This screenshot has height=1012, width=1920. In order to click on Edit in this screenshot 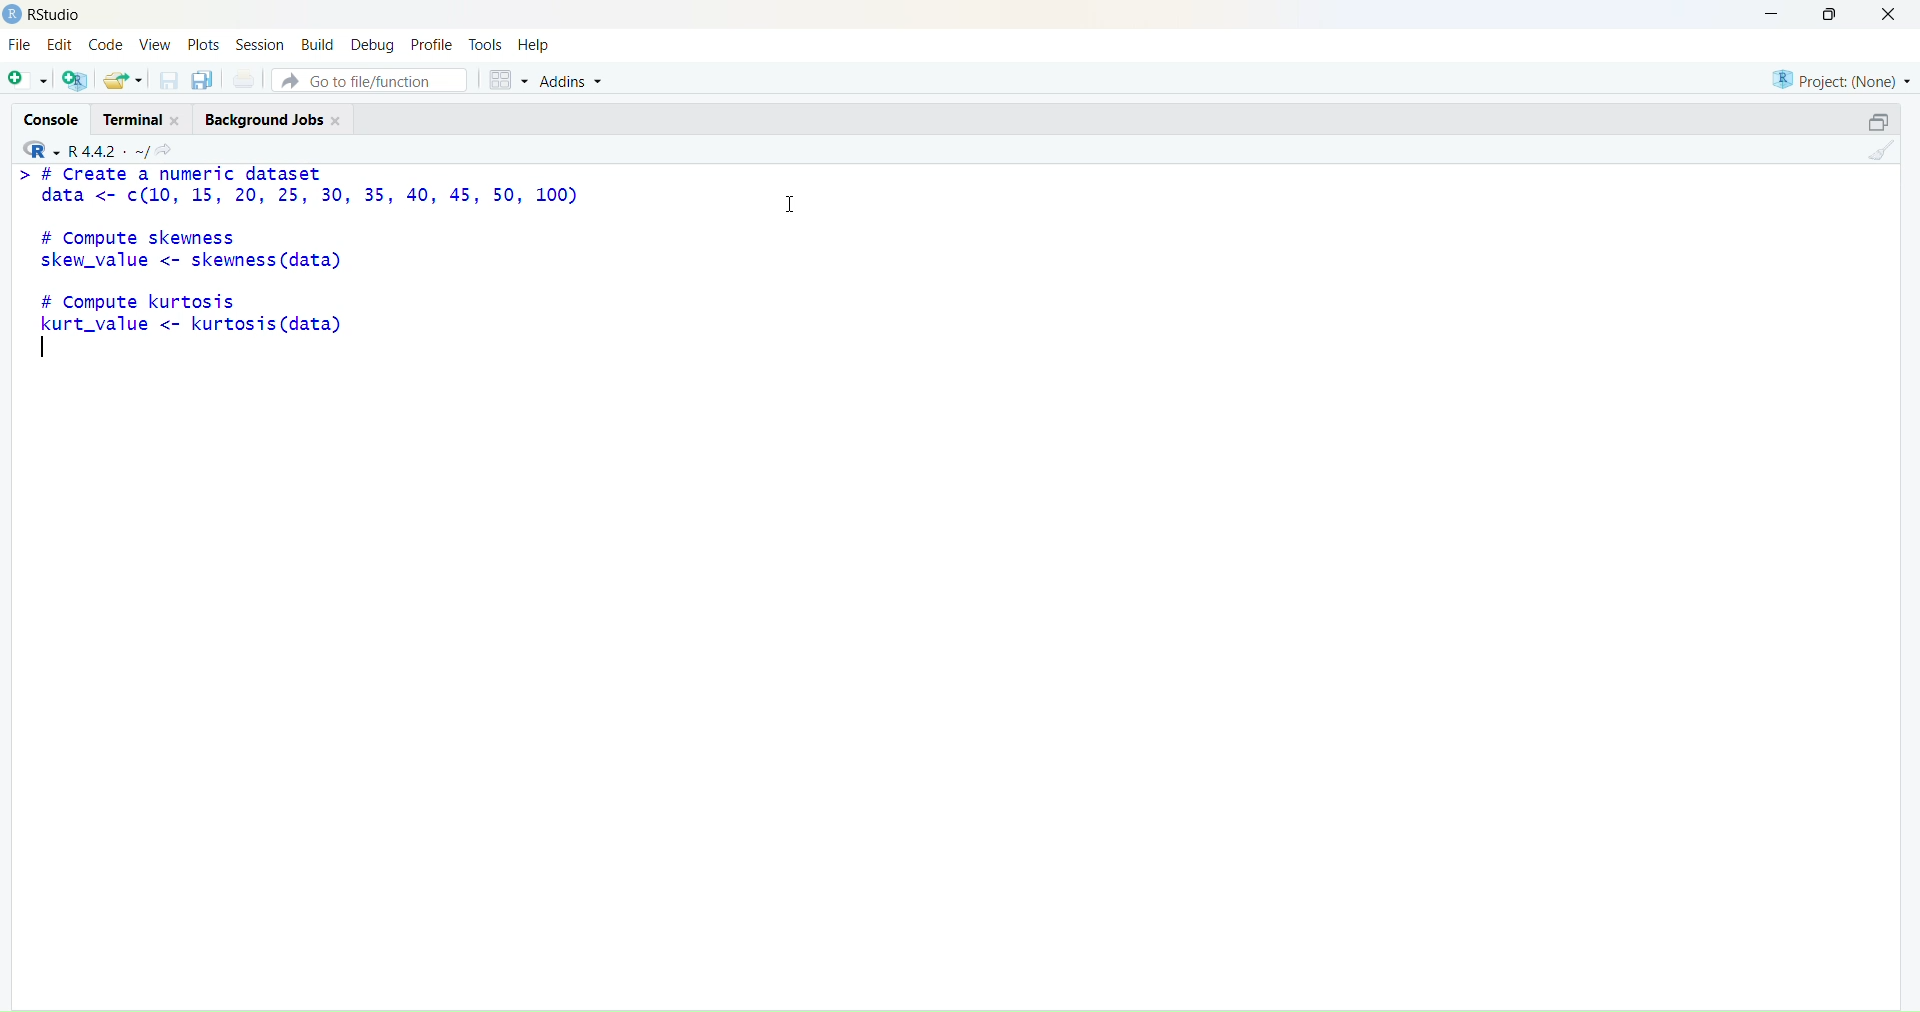, I will do `click(64, 46)`.